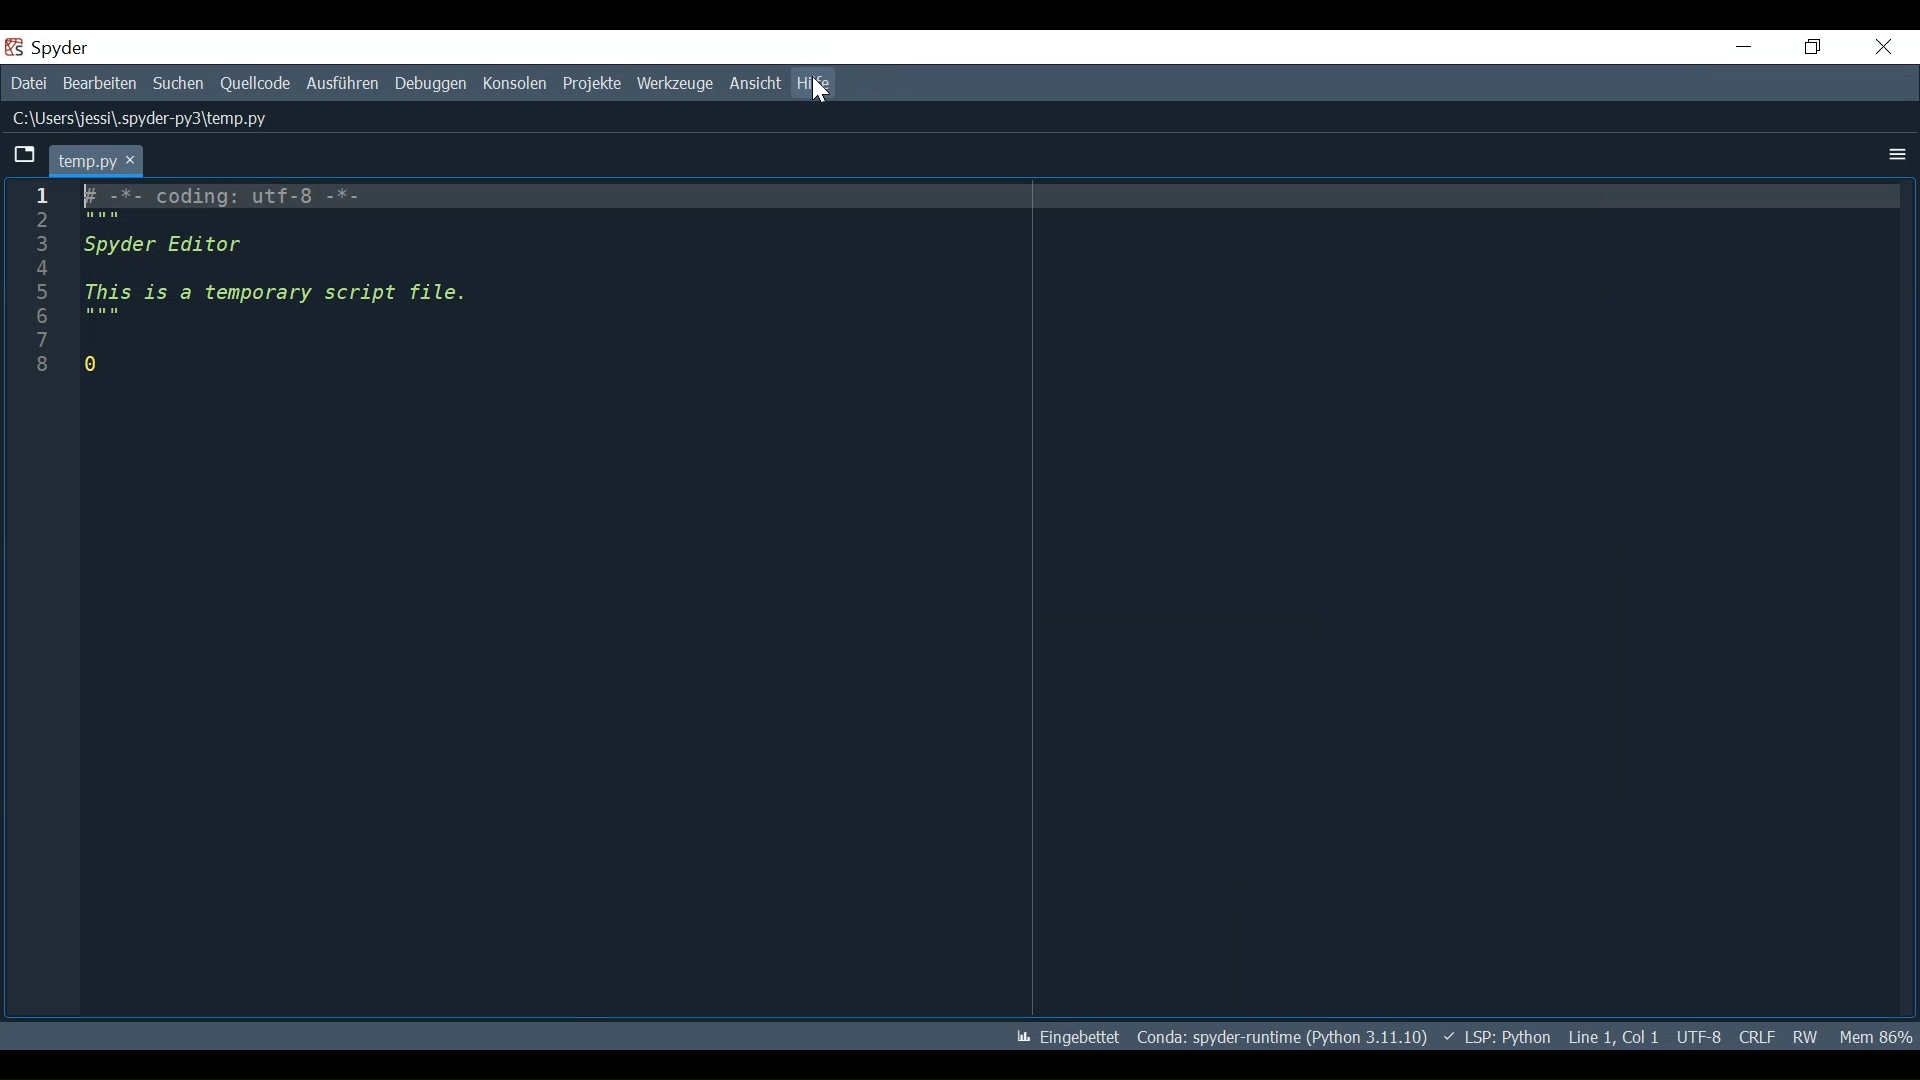 Image resolution: width=1920 pixels, height=1080 pixels. I want to click on Projects, so click(593, 85).